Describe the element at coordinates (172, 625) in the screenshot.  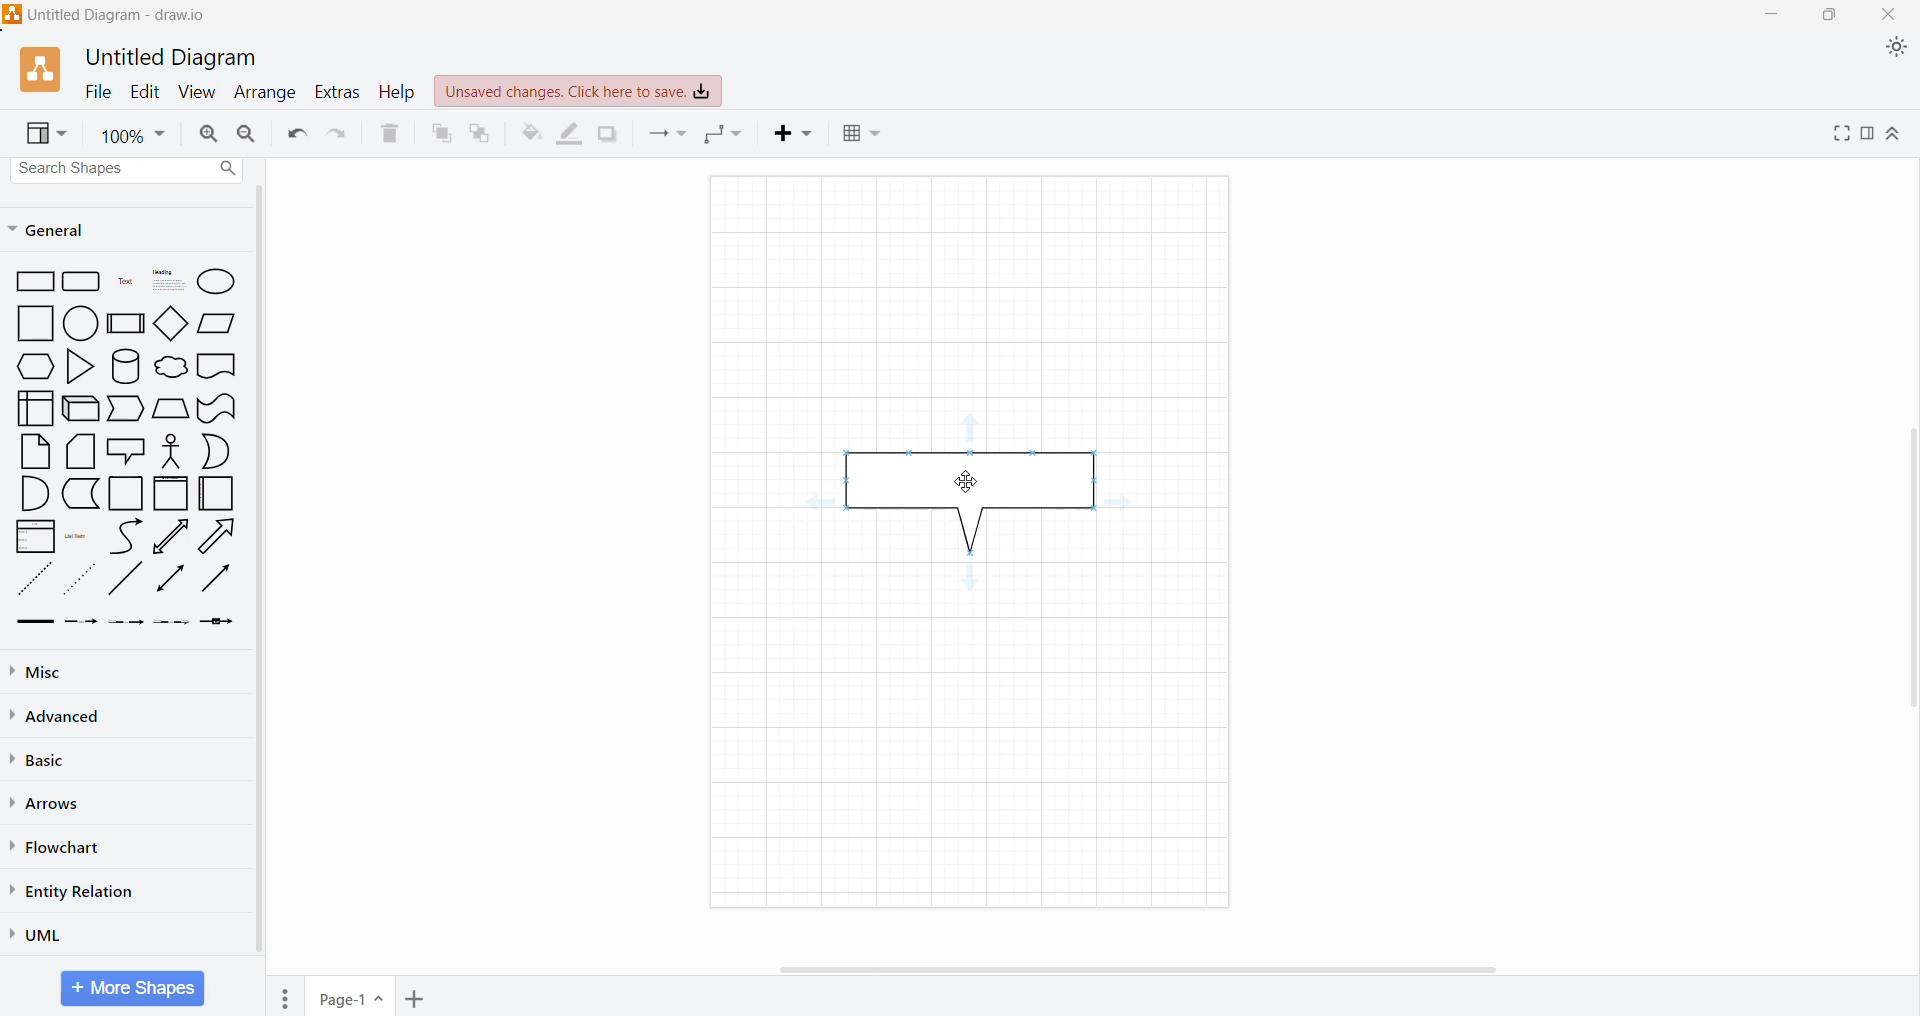
I see `Dotted Arrow ` at that location.